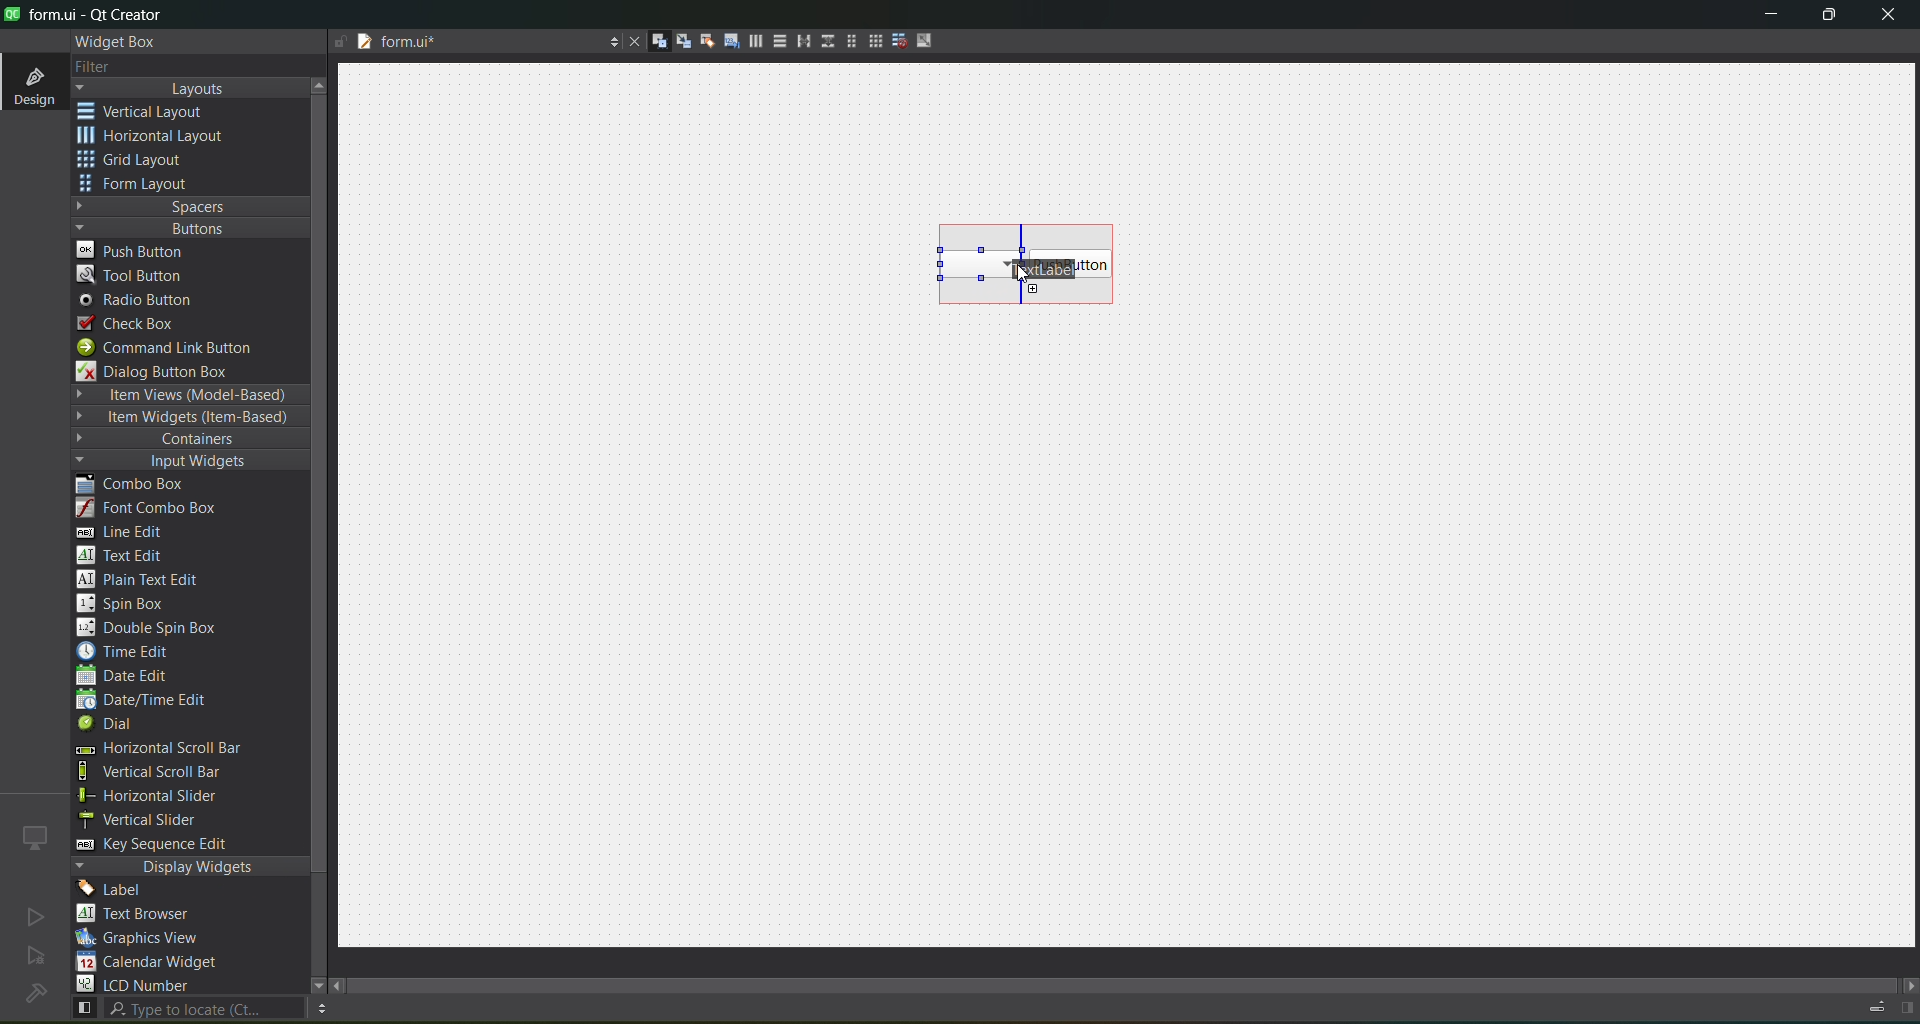  Describe the element at coordinates (138, 984) in the screenshot. I see `lcd number` at that location.